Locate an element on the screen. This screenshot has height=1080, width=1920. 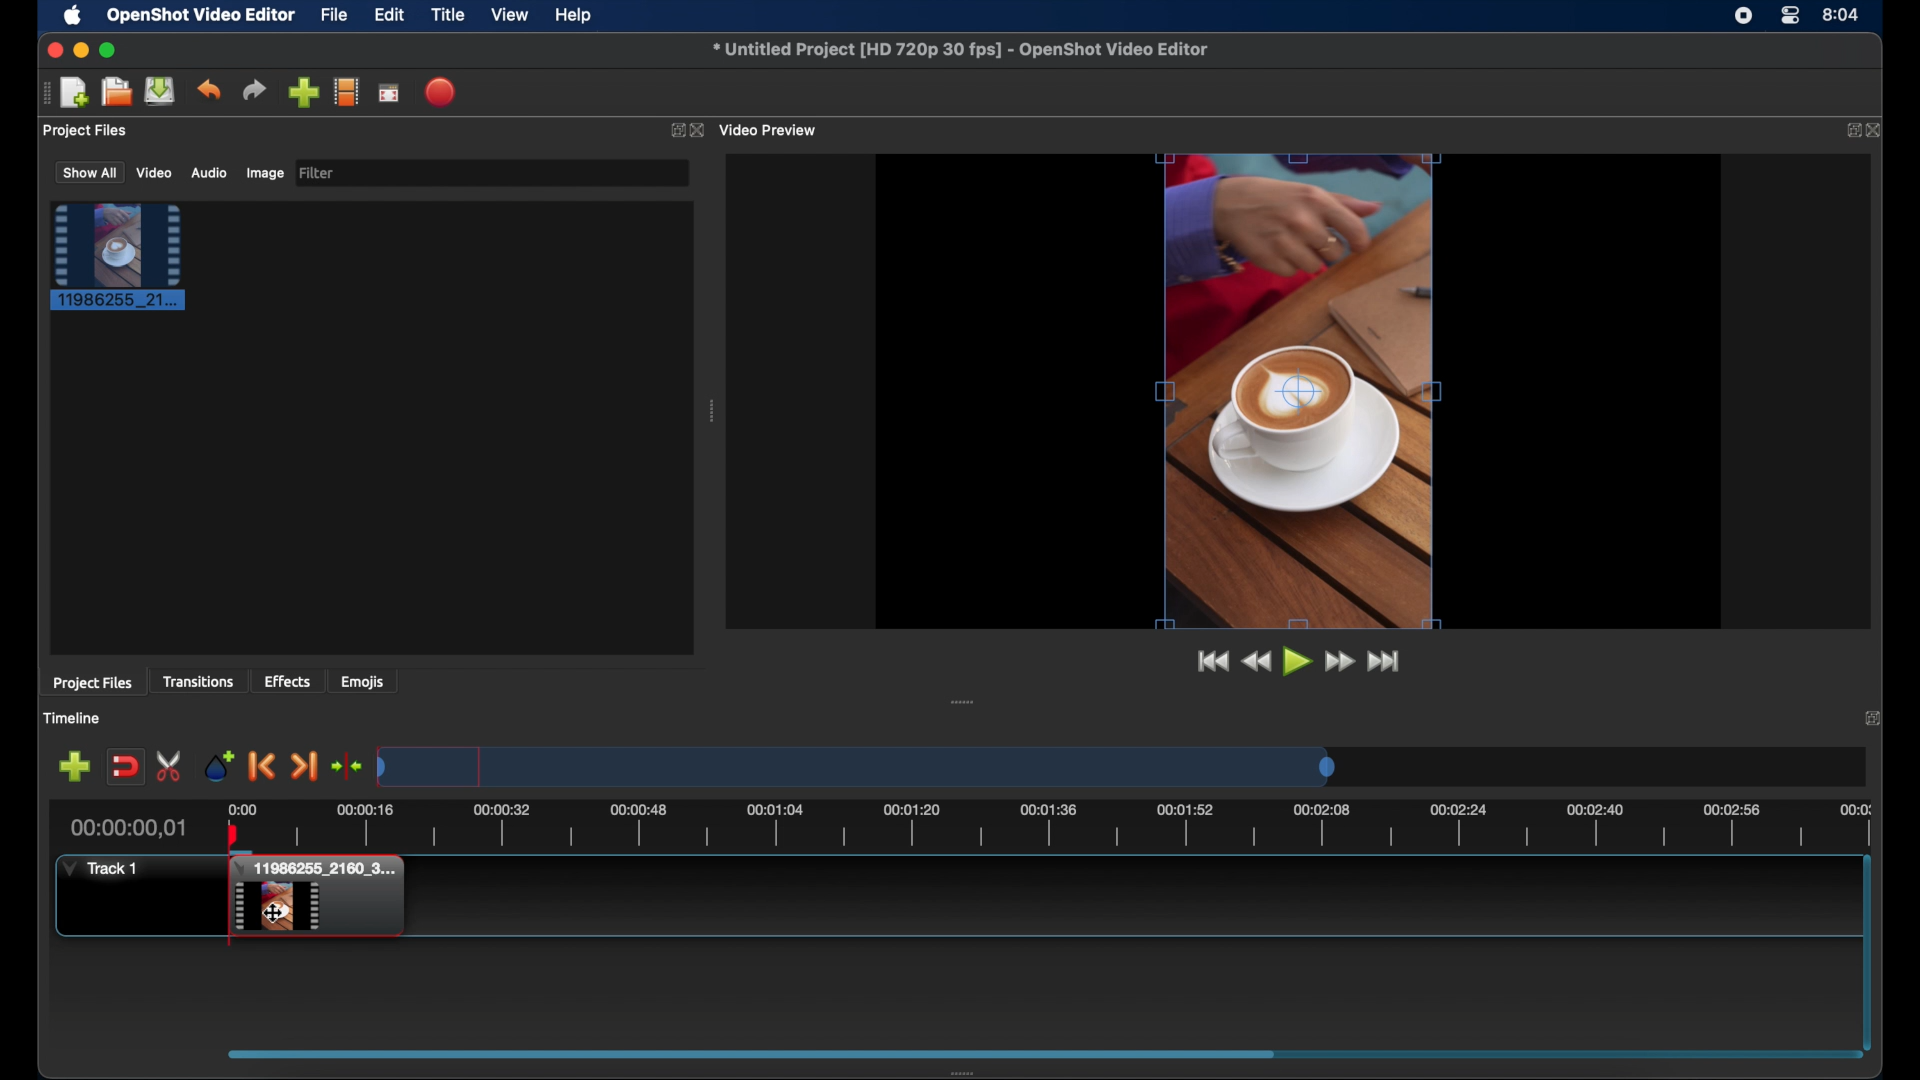
full screen is located at coordinates (389, 91).